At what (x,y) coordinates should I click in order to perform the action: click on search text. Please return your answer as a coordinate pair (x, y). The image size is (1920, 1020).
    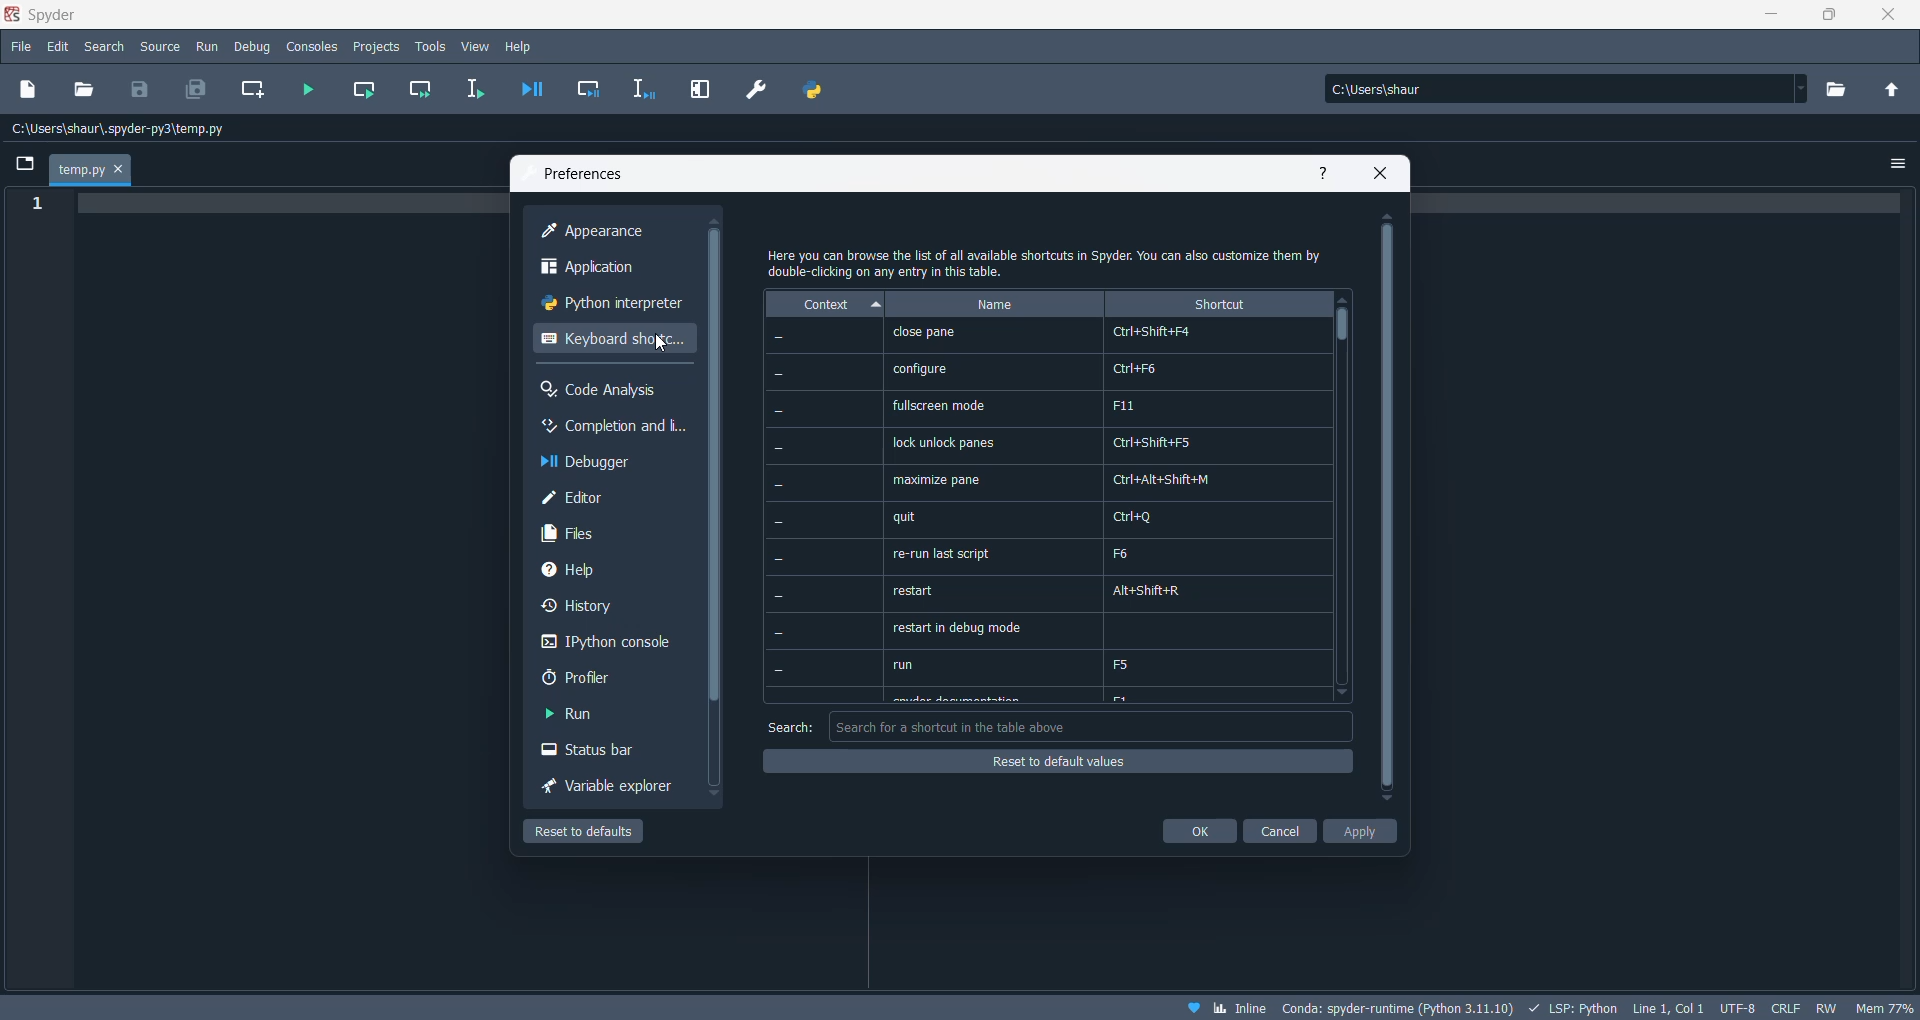
    Looking at the image, I should click on (784, 724).